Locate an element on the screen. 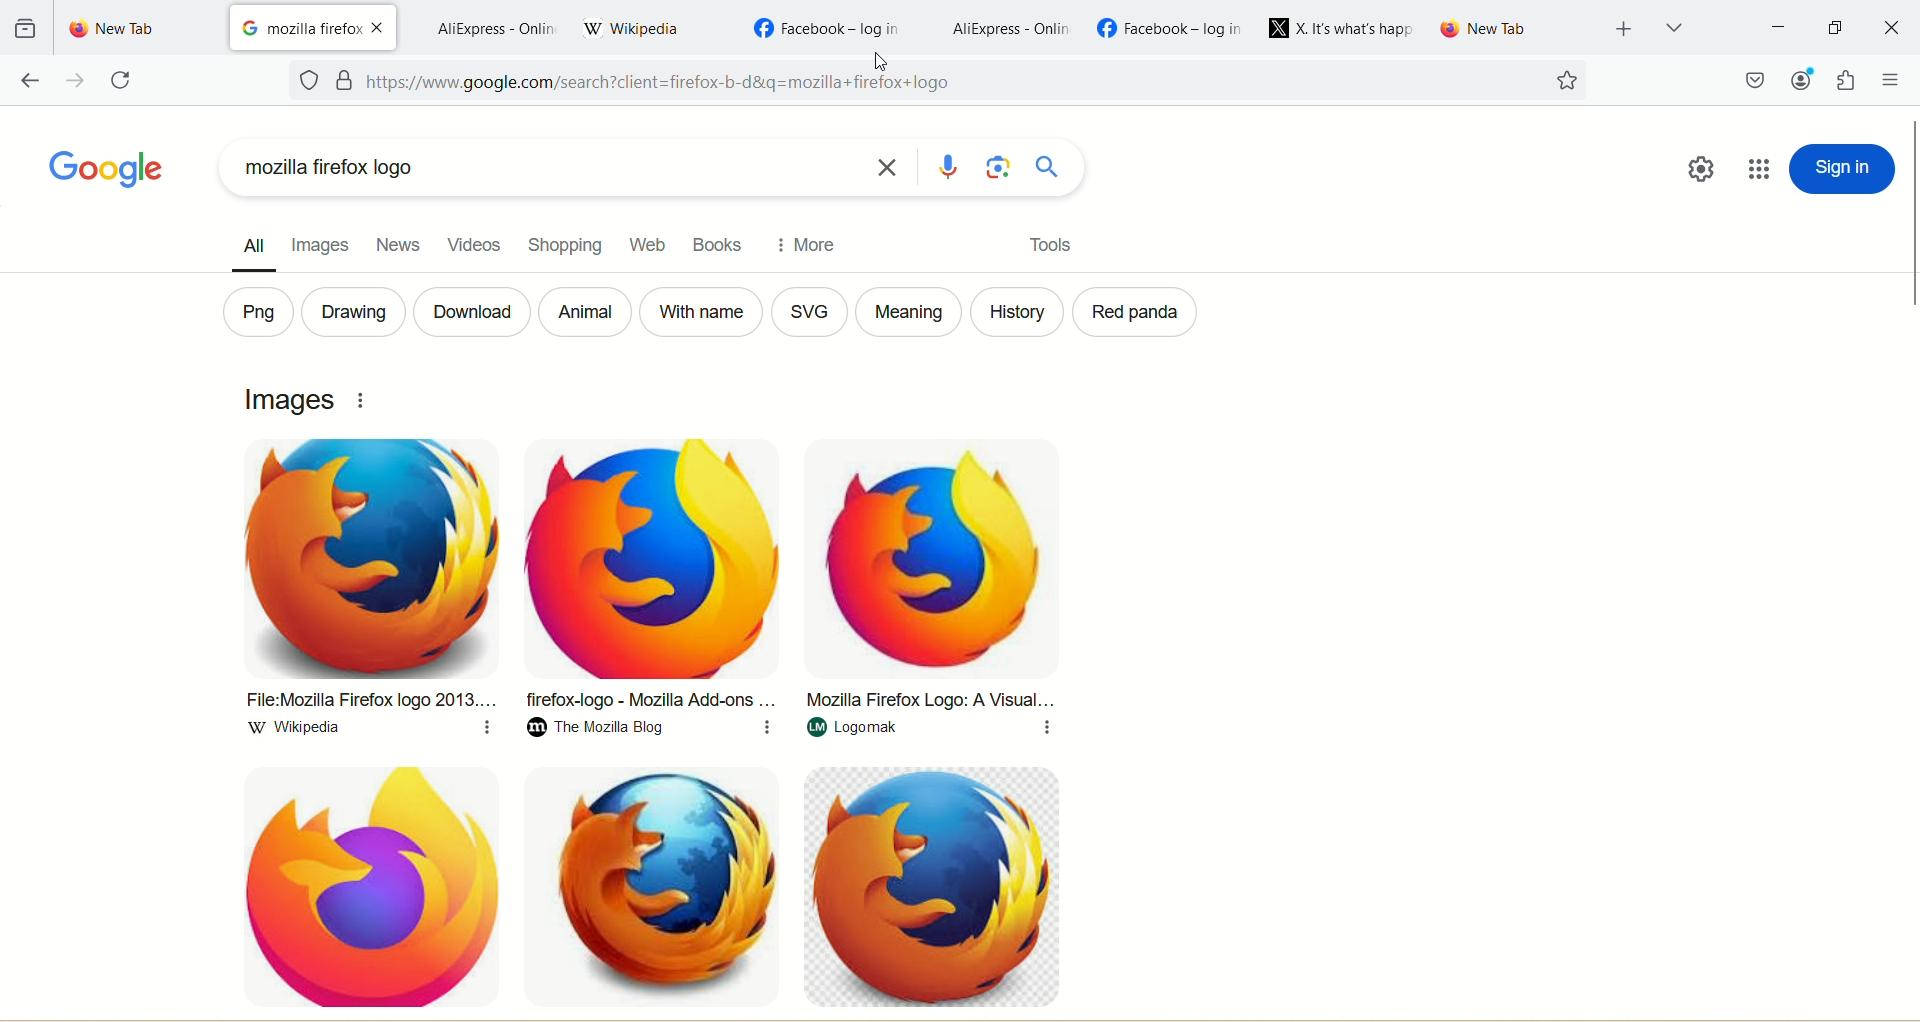  history is located at coordinates (1023, 312).